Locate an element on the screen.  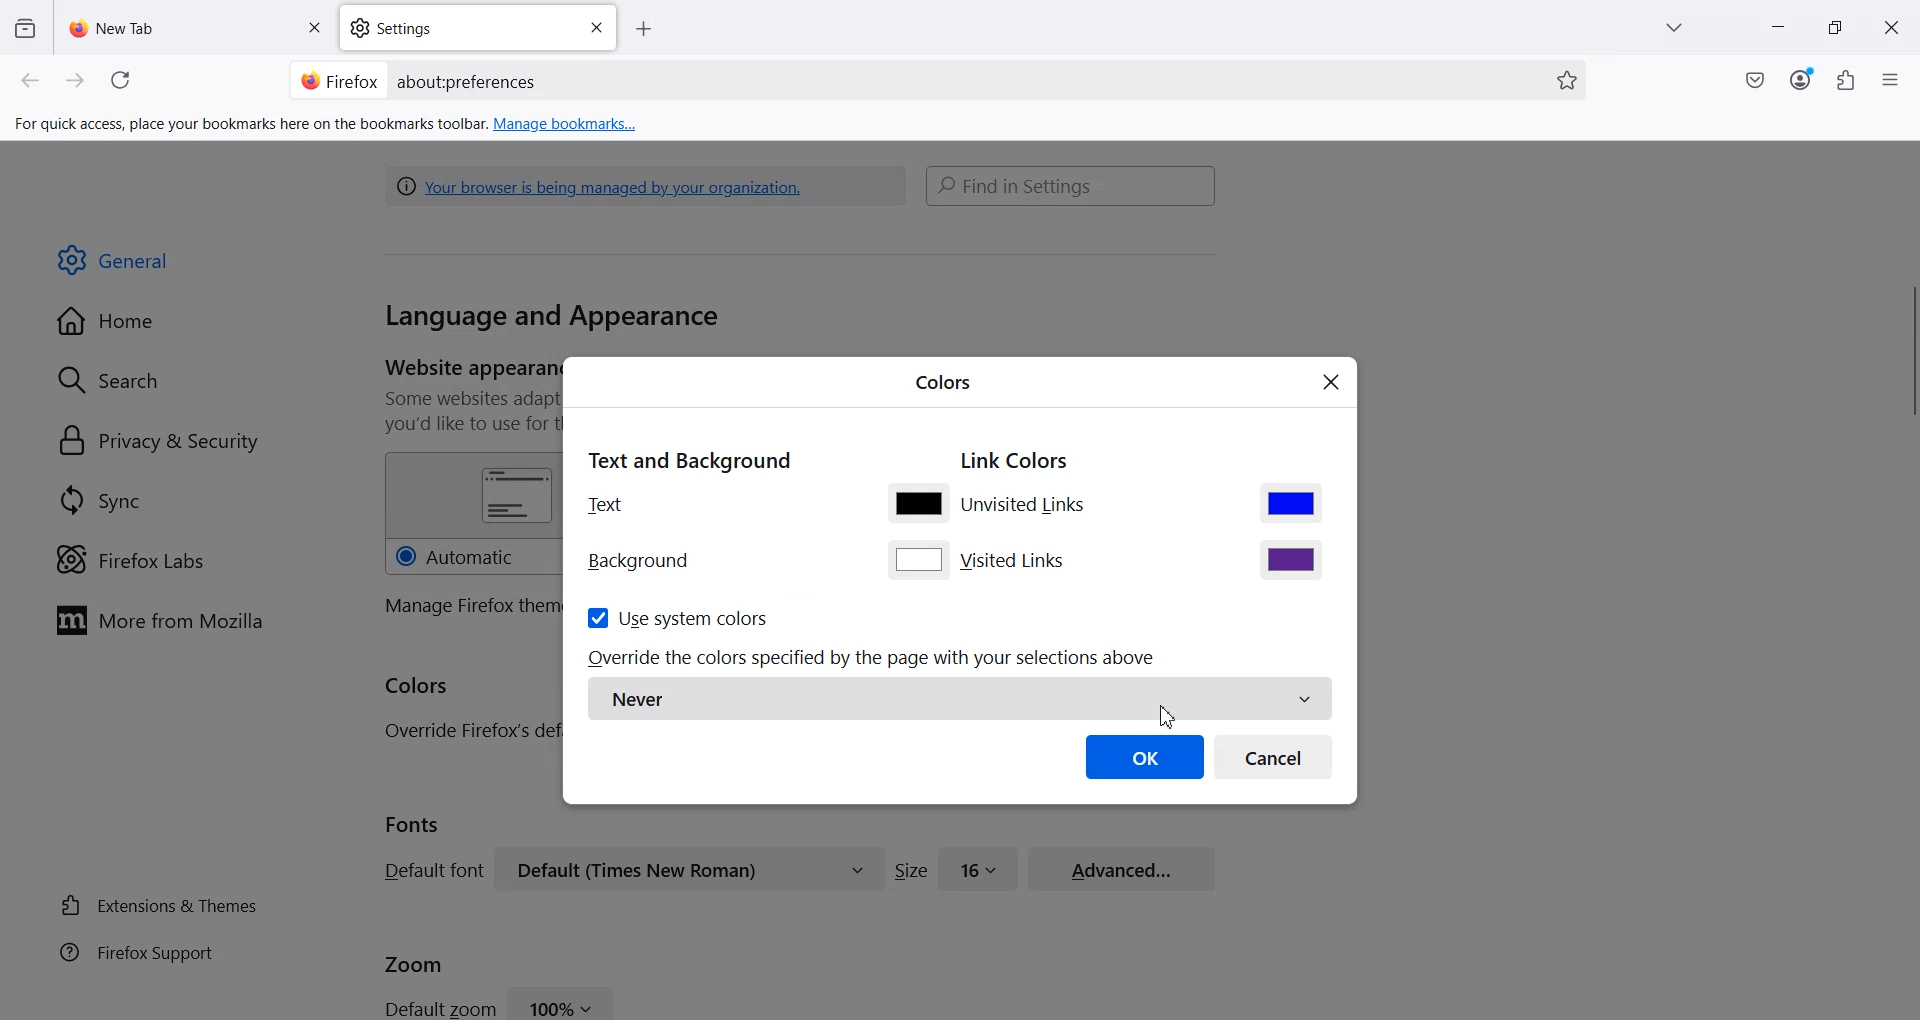
Cursor is located at coordinates (1166, 715).